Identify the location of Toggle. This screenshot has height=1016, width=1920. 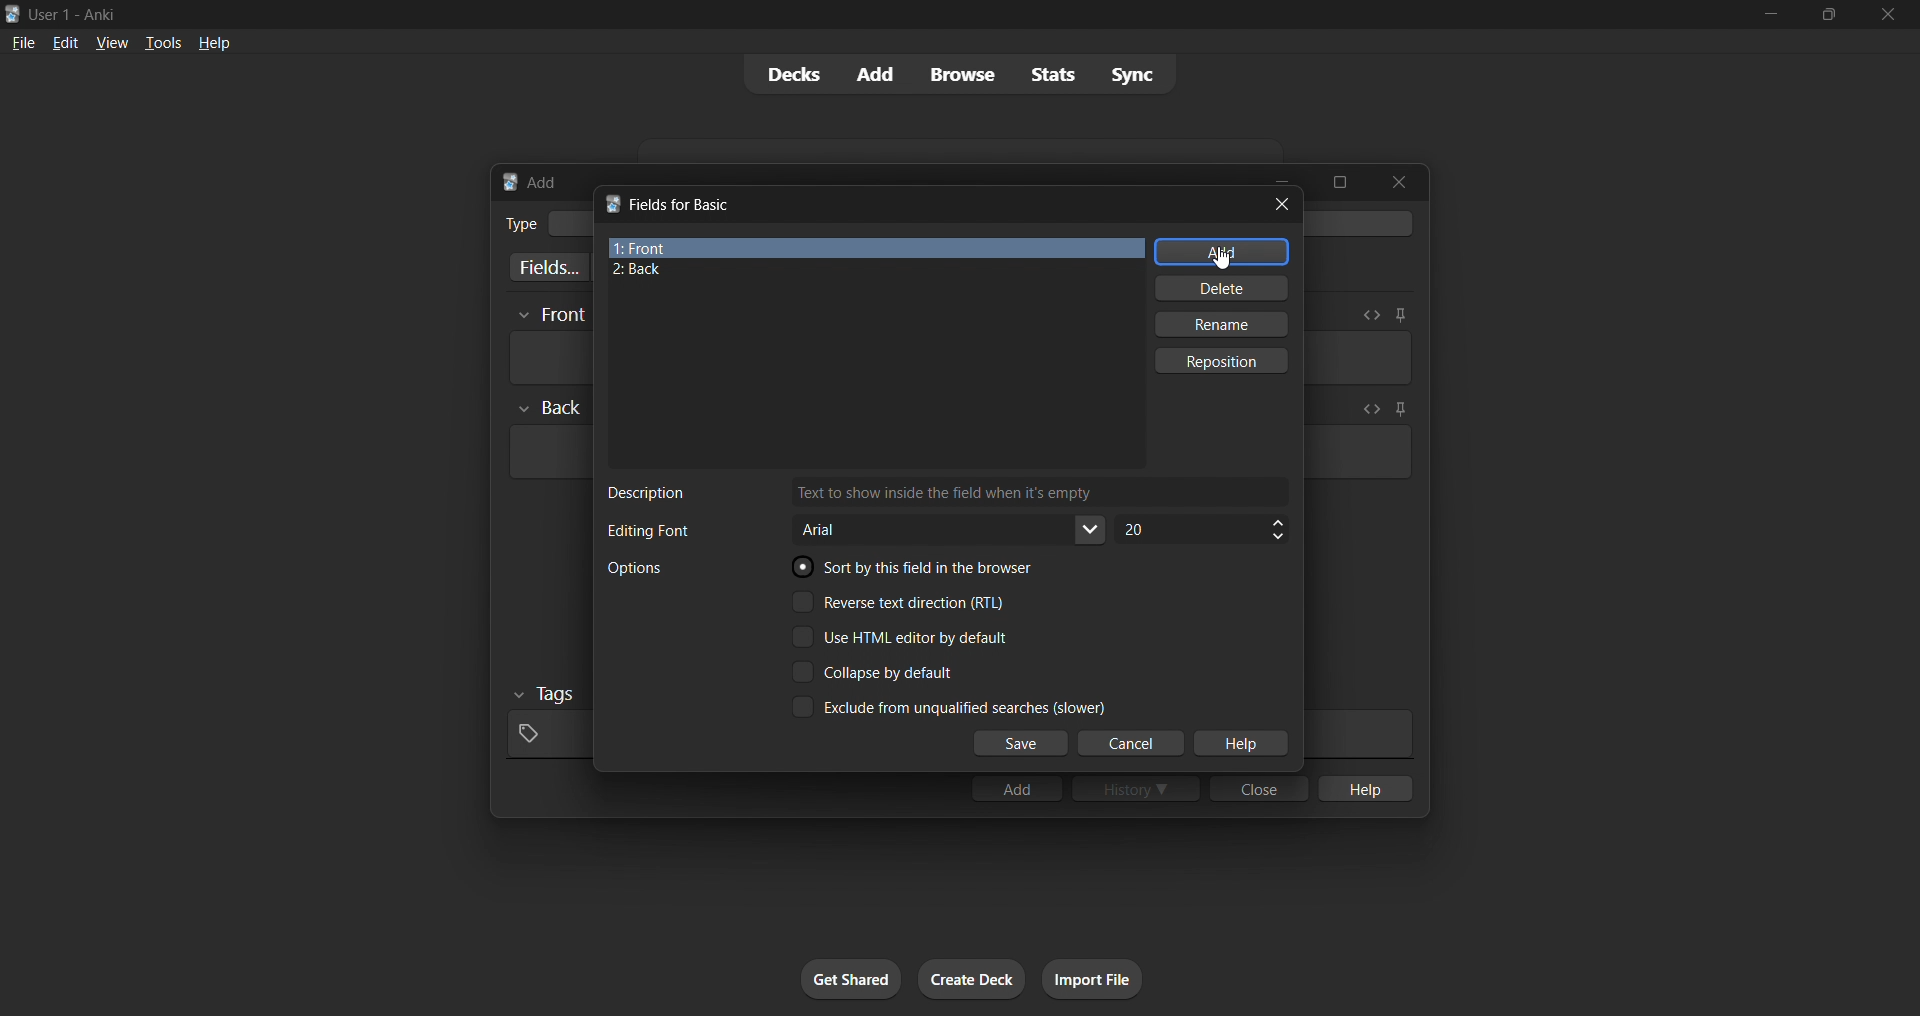
(901, 637).